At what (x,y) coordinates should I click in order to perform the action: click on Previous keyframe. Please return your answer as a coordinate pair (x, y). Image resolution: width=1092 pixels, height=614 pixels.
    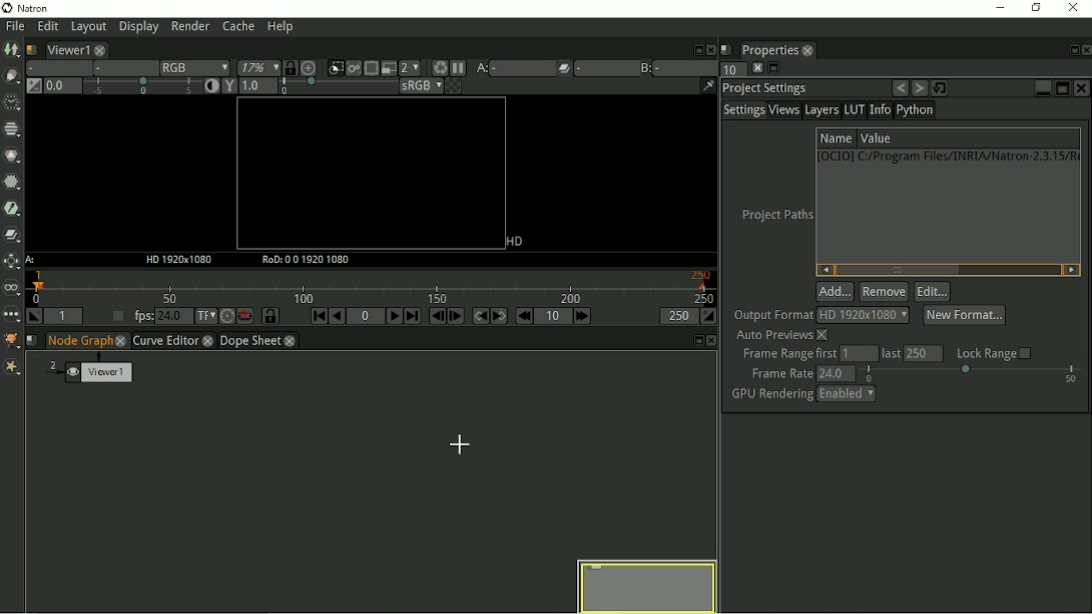
    Looking at the image, I should click on (480, 316).